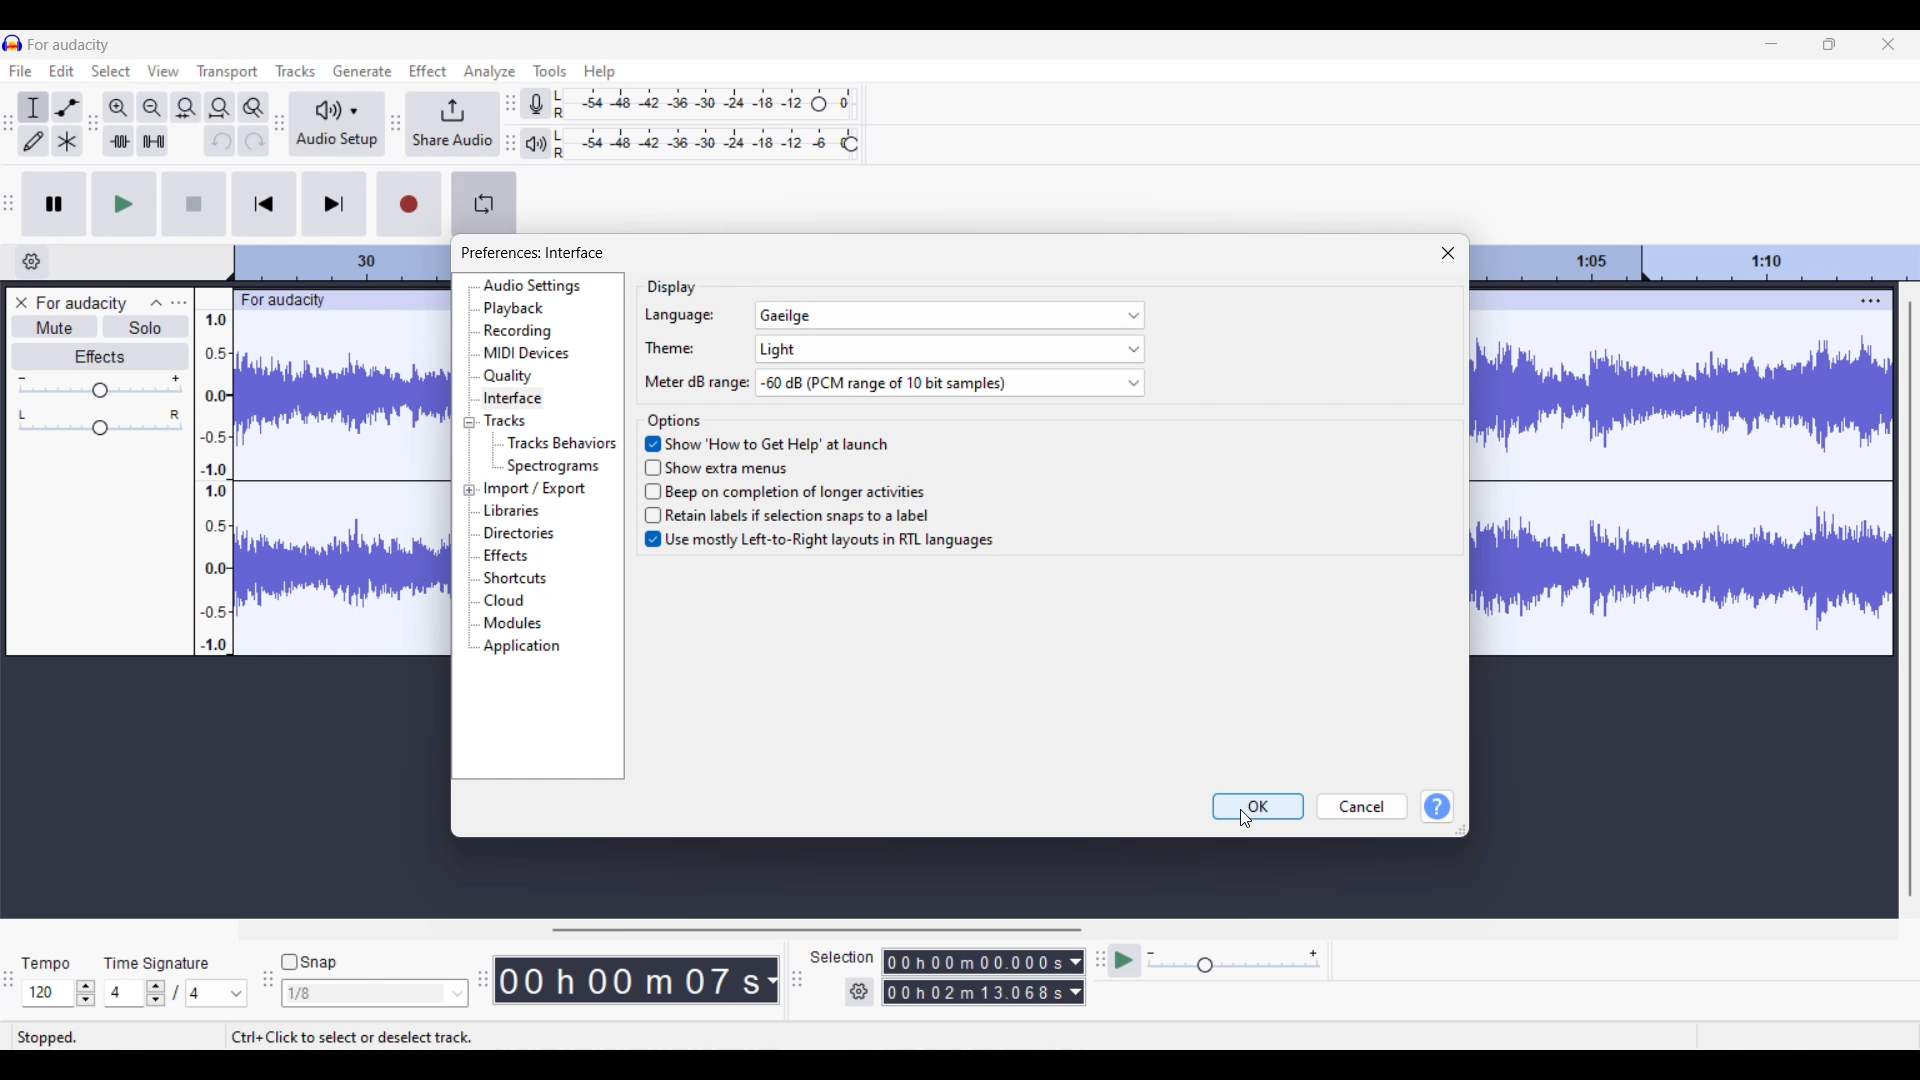  I want to click on Stop, so click(196, 204).